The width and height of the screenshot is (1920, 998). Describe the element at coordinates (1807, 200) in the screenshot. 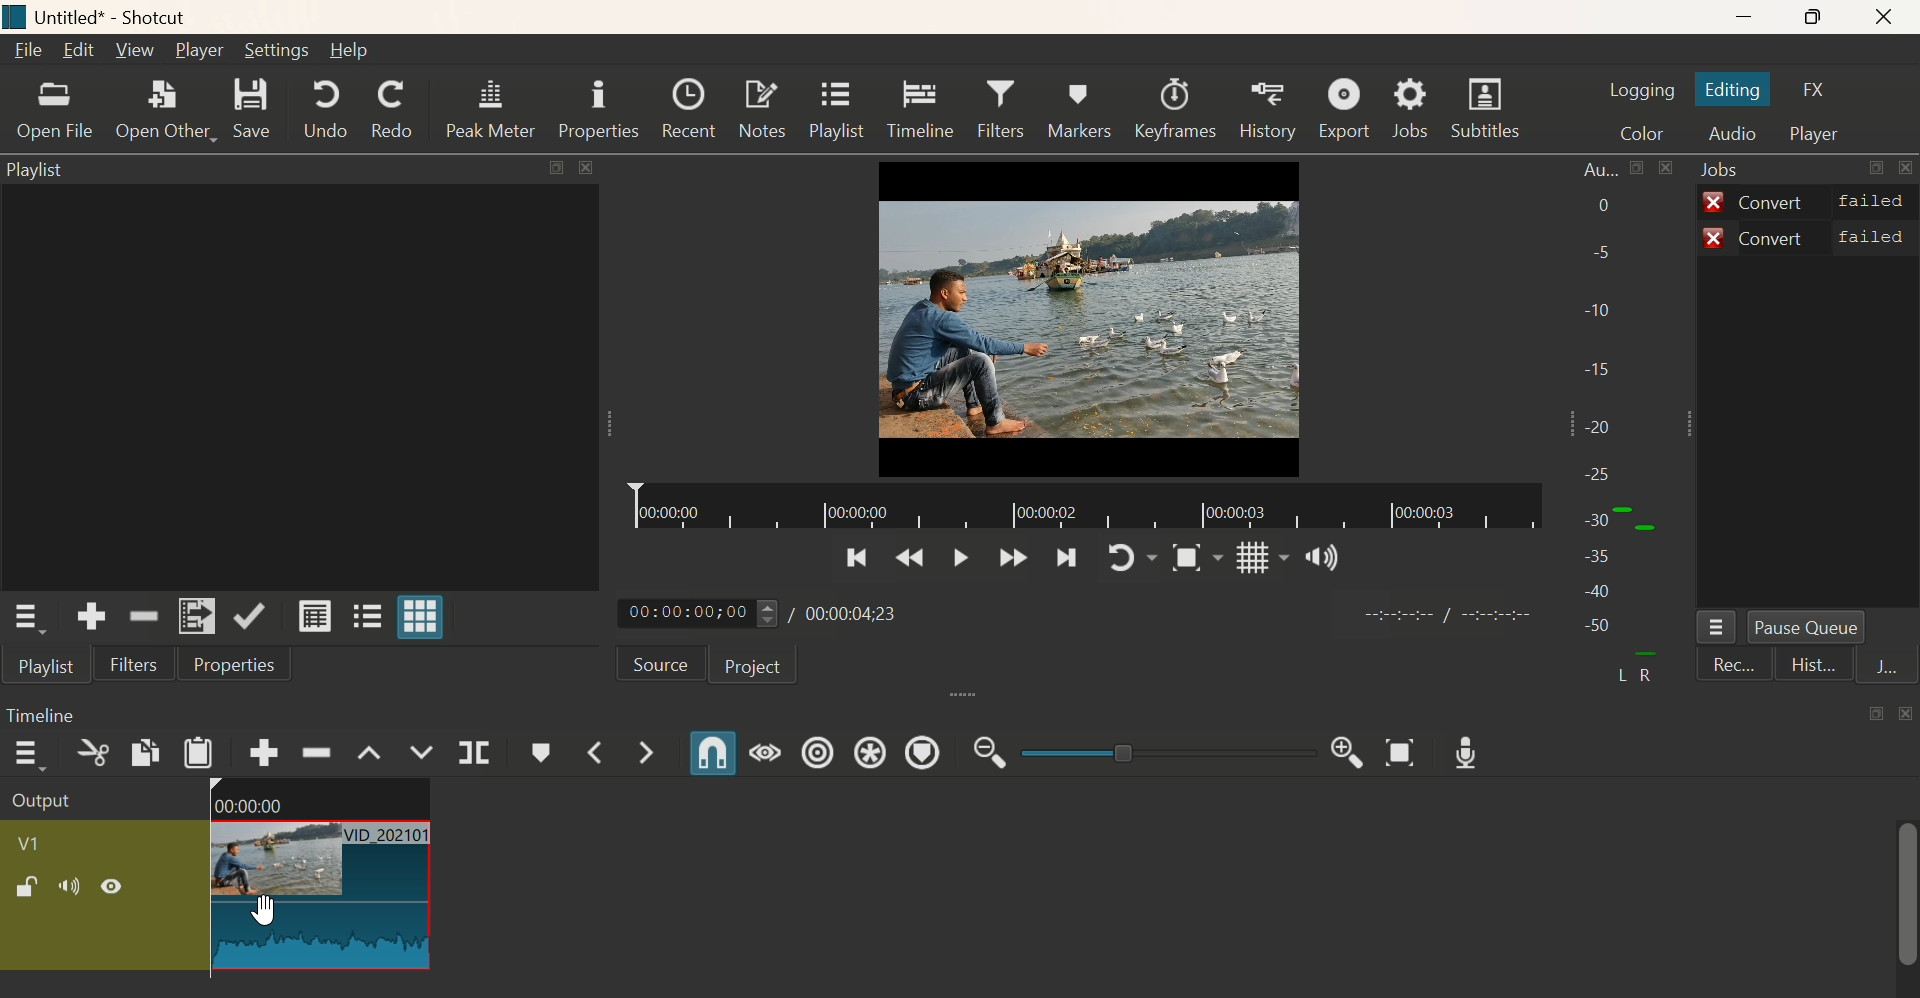

I see `Convert` at that location.